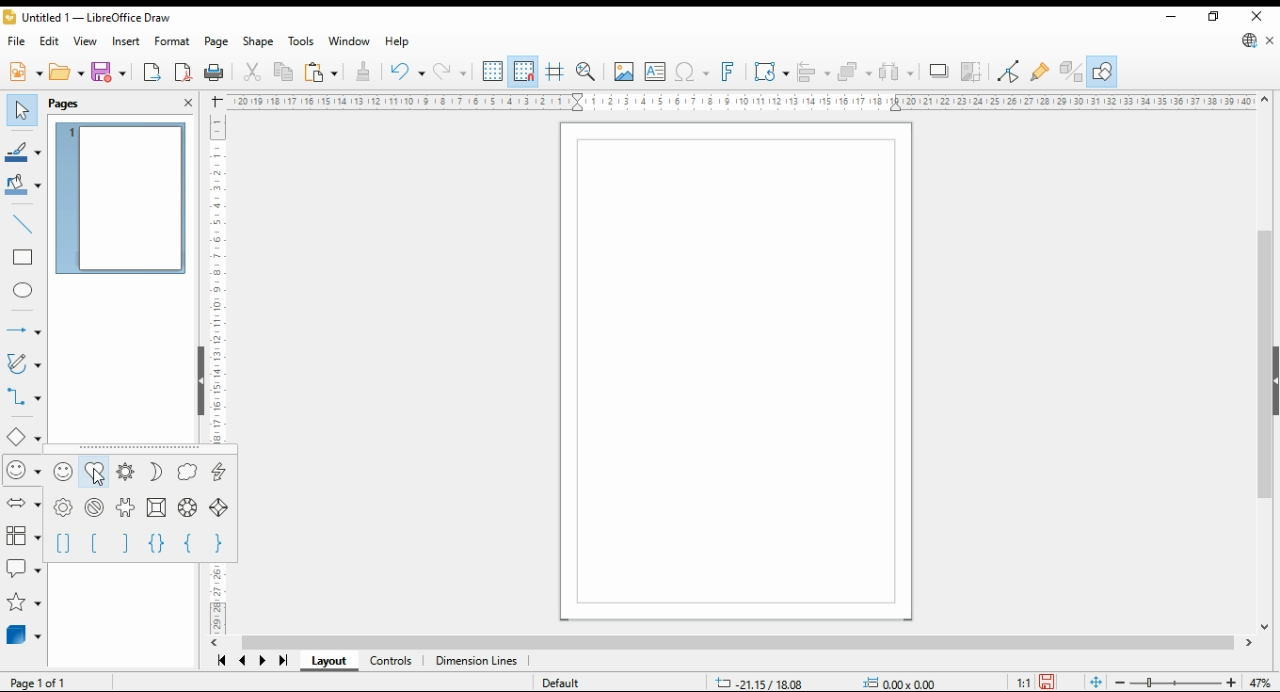 This screenshot has width=1280, height=692. What do you see at coordinates (975, 72) in the screenshot?
I see `crop` at bounding box center [975, 72].